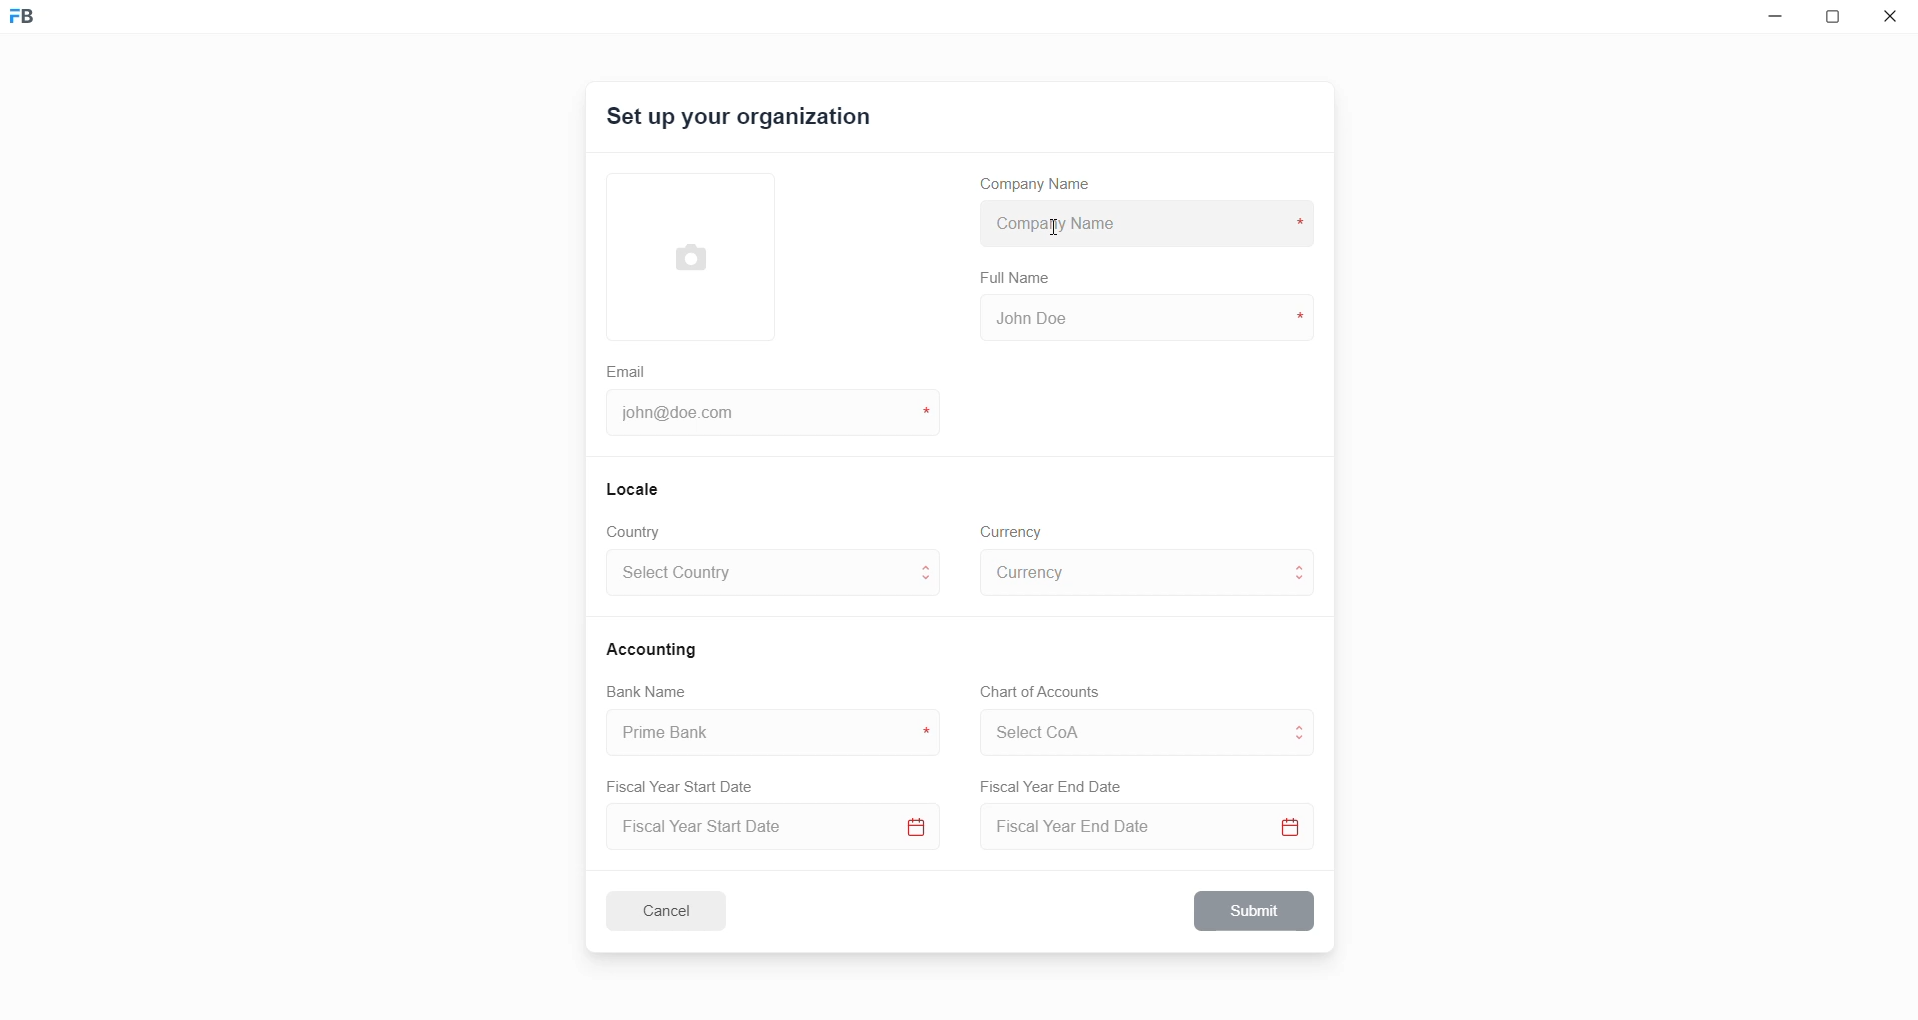  I want to click on select fiscal year start date, so click(768, 829).